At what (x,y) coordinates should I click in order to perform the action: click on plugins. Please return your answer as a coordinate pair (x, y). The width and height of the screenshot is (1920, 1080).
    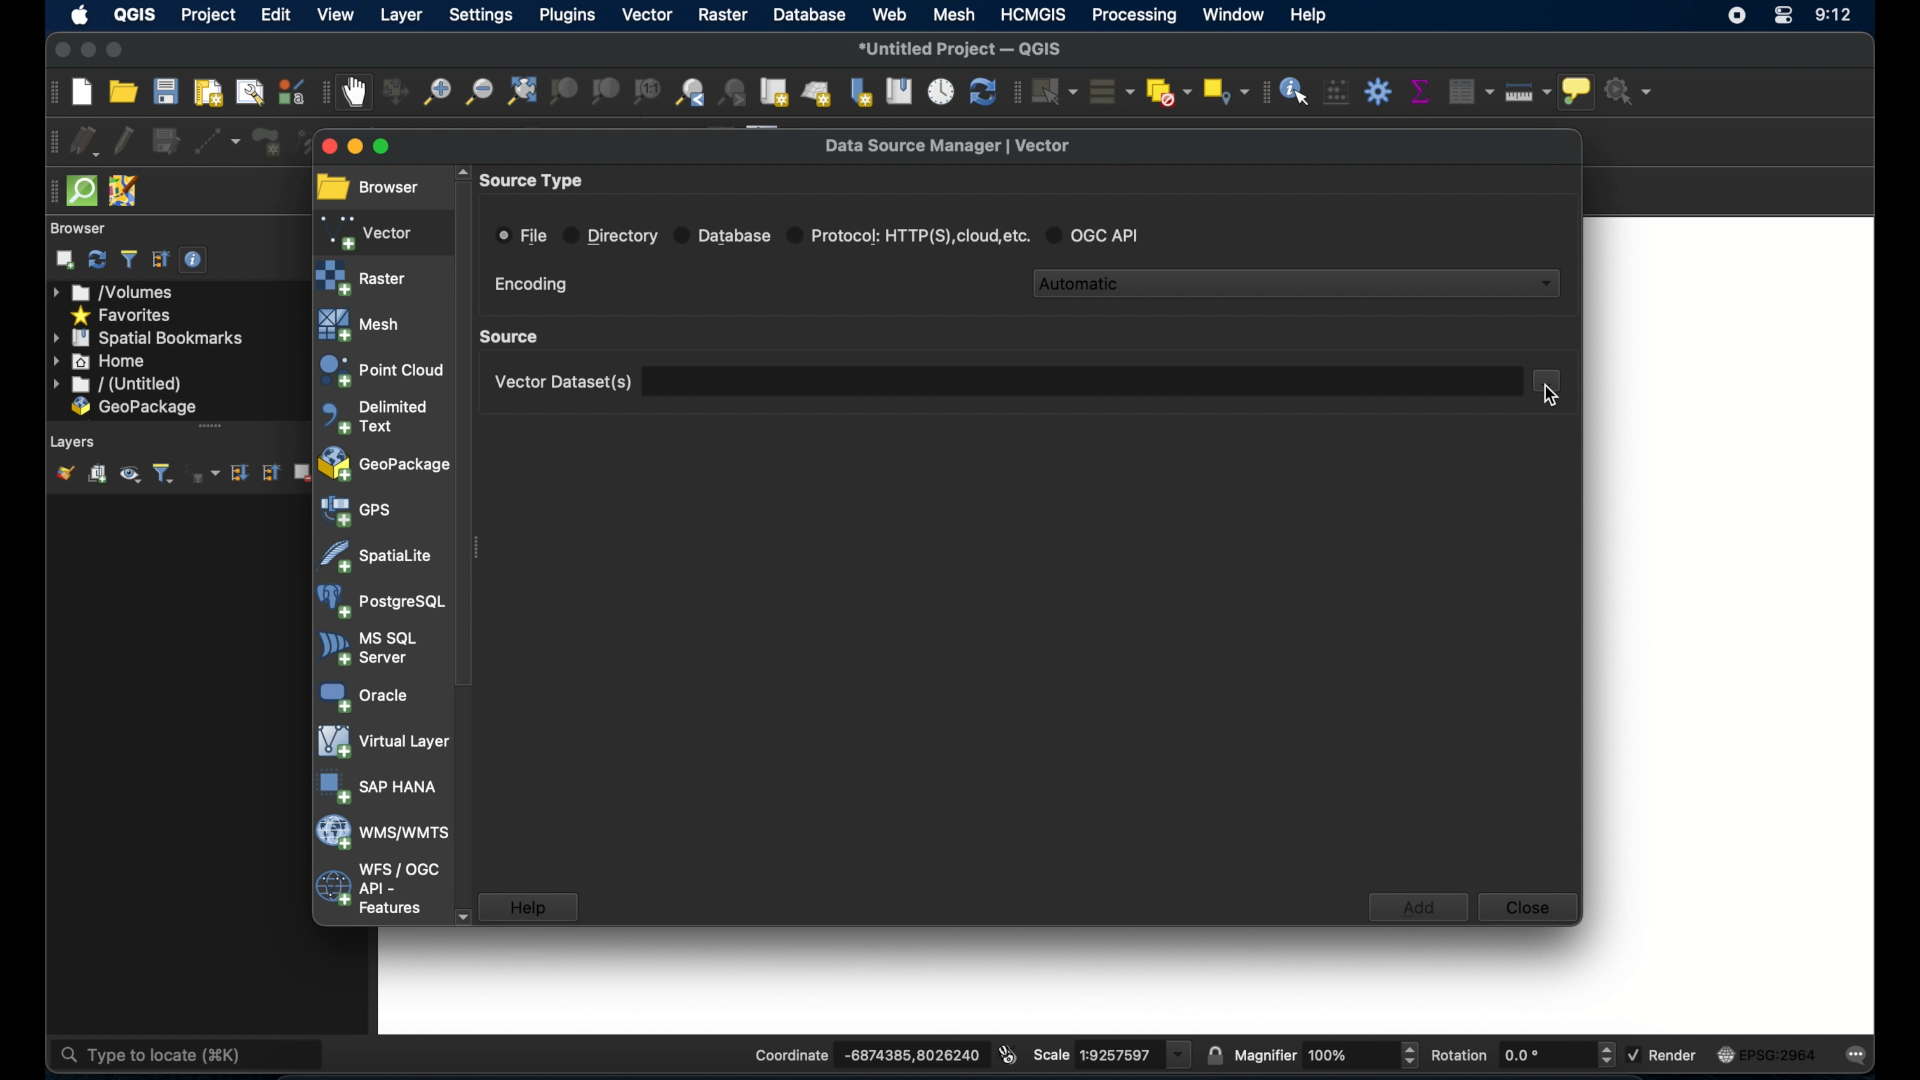
    Looking at the image, I should click on (567, 14).